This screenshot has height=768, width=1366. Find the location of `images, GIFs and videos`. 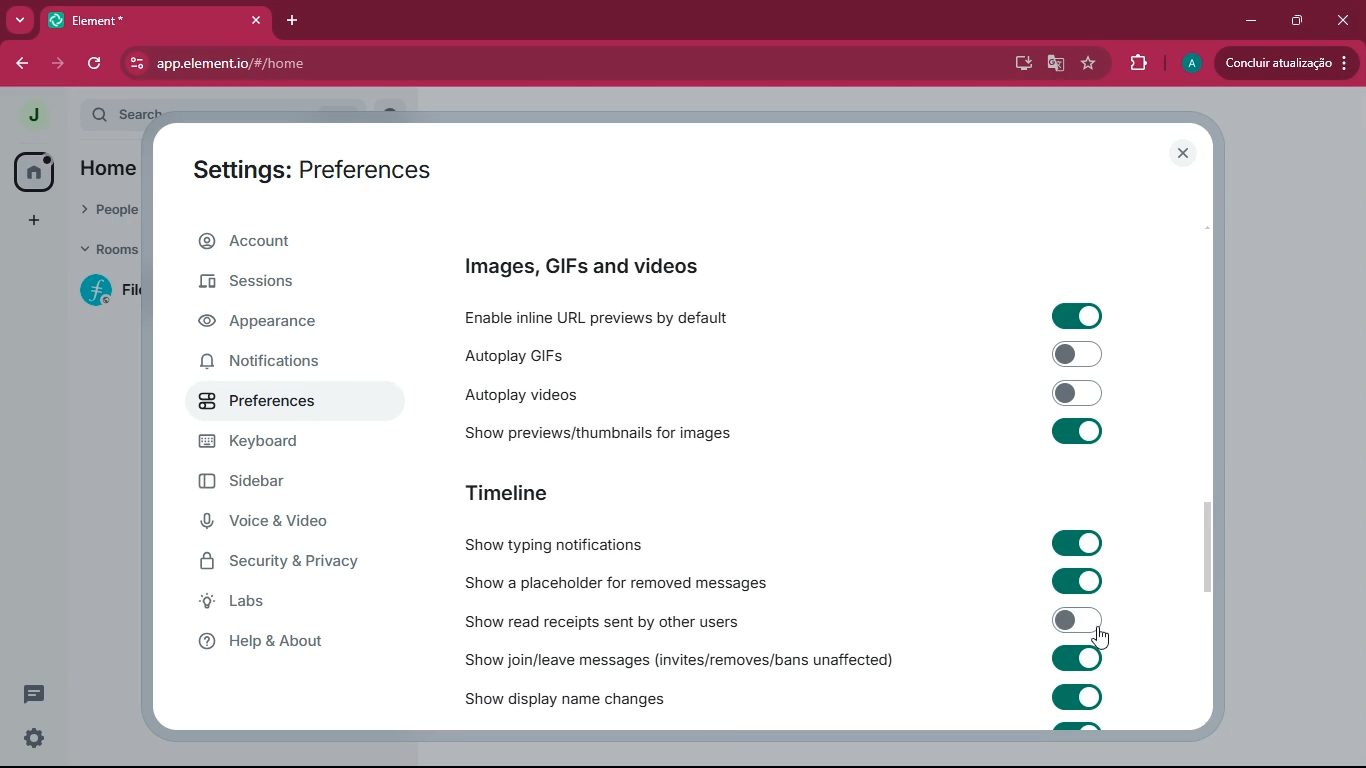

images, GIFs and videos is located at coordinates (581, 267).